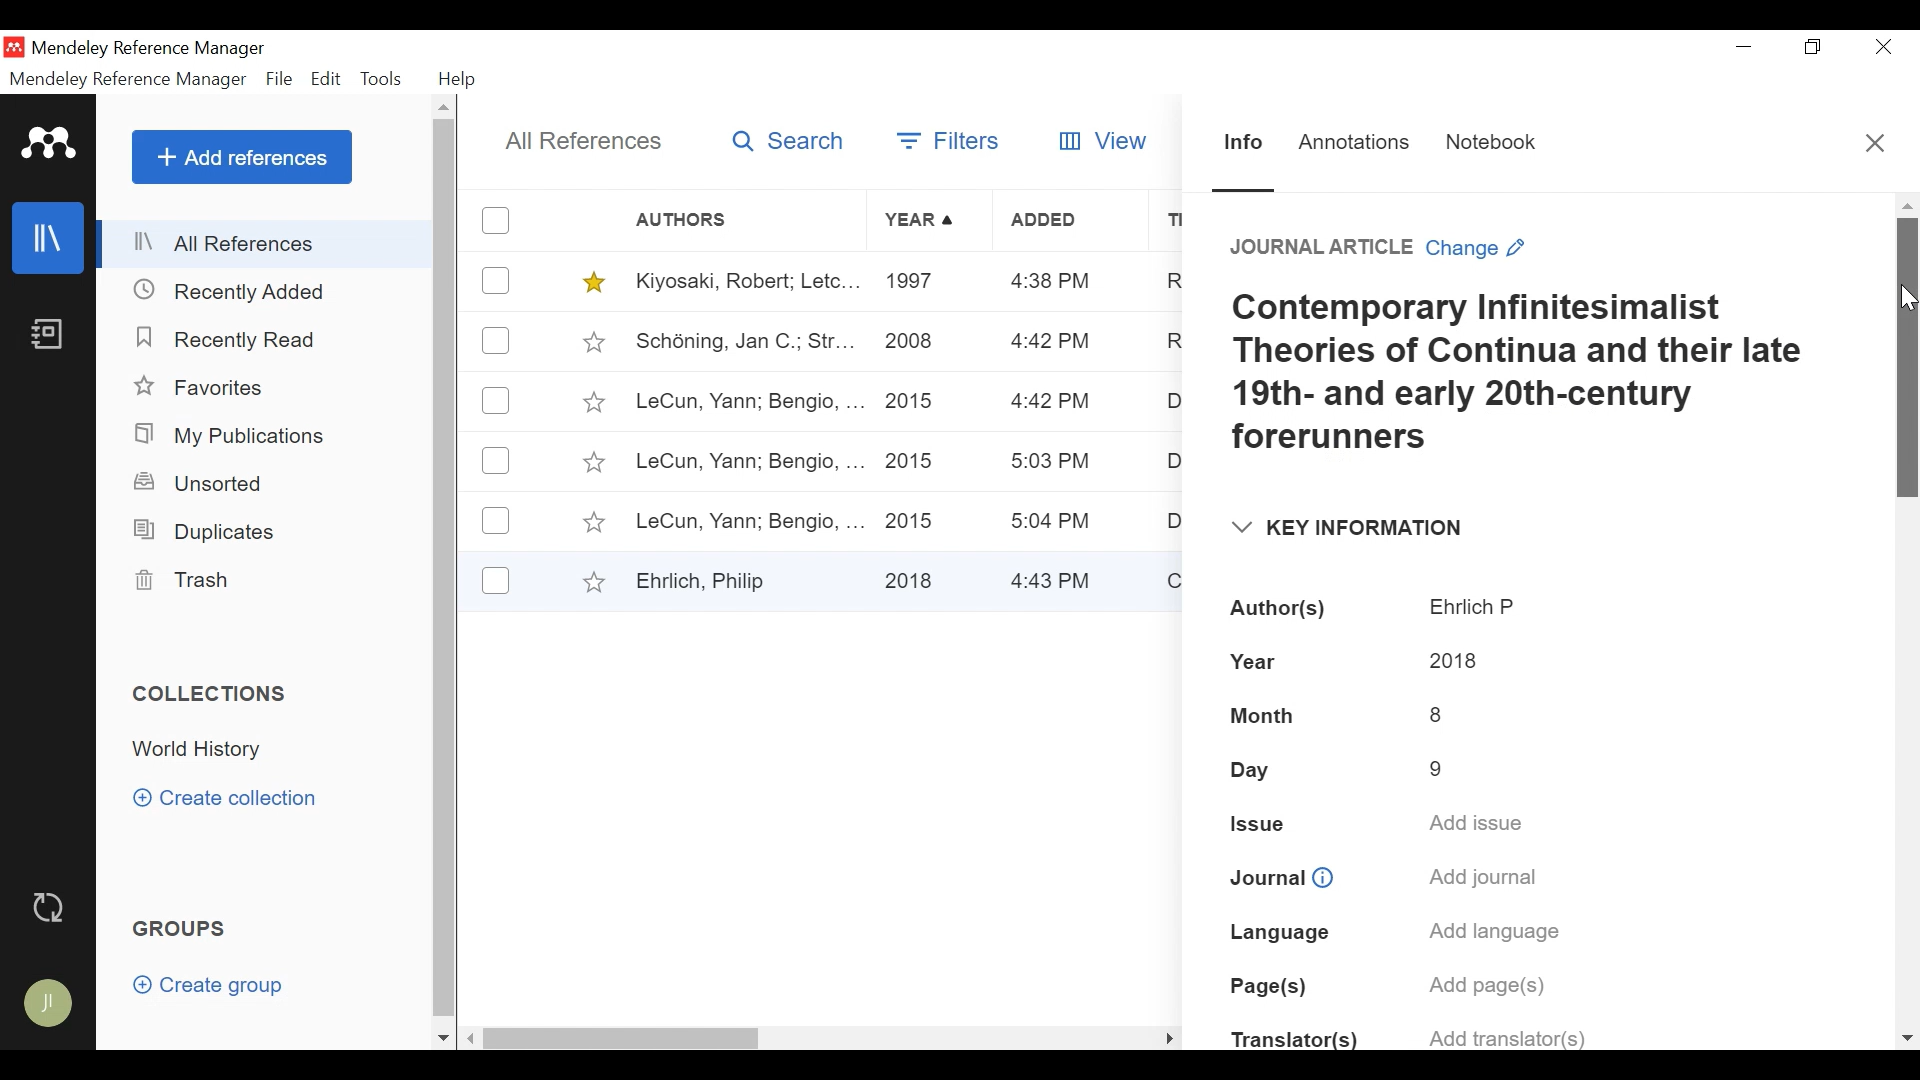  Describe the element at coordinates (1343, 529) in the screenshot. I see `Key Information` at that location.